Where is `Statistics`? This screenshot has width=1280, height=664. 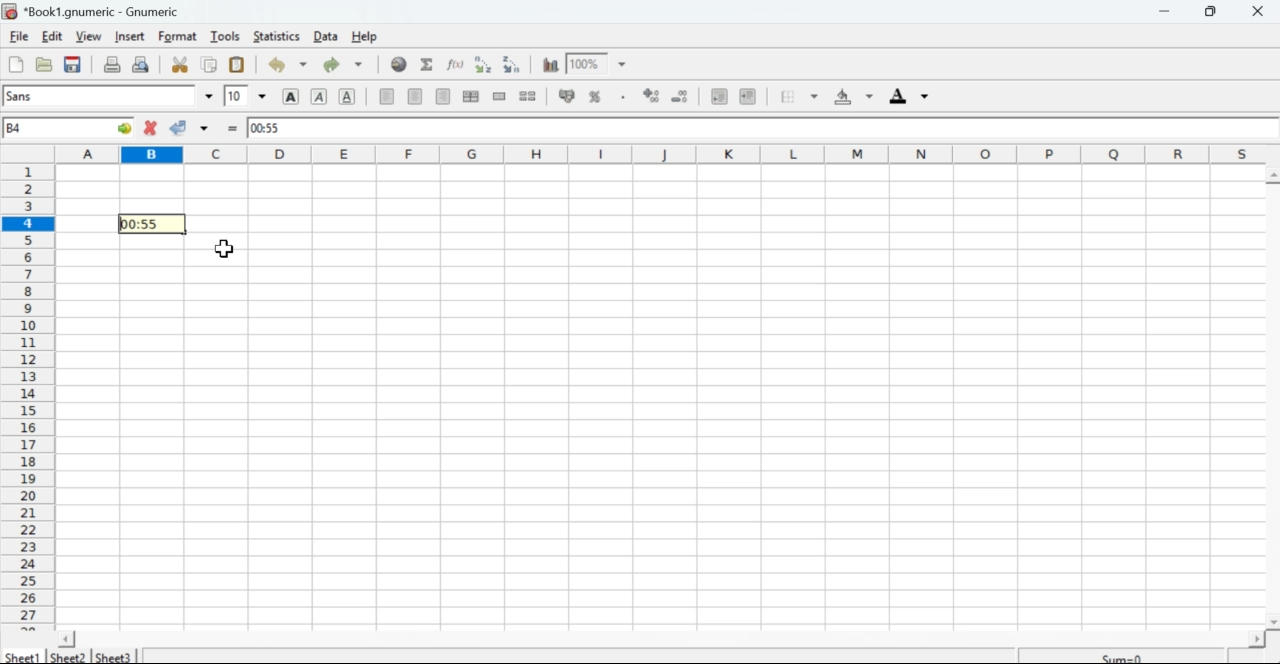
Statistics is located at coordinates (276, 36).